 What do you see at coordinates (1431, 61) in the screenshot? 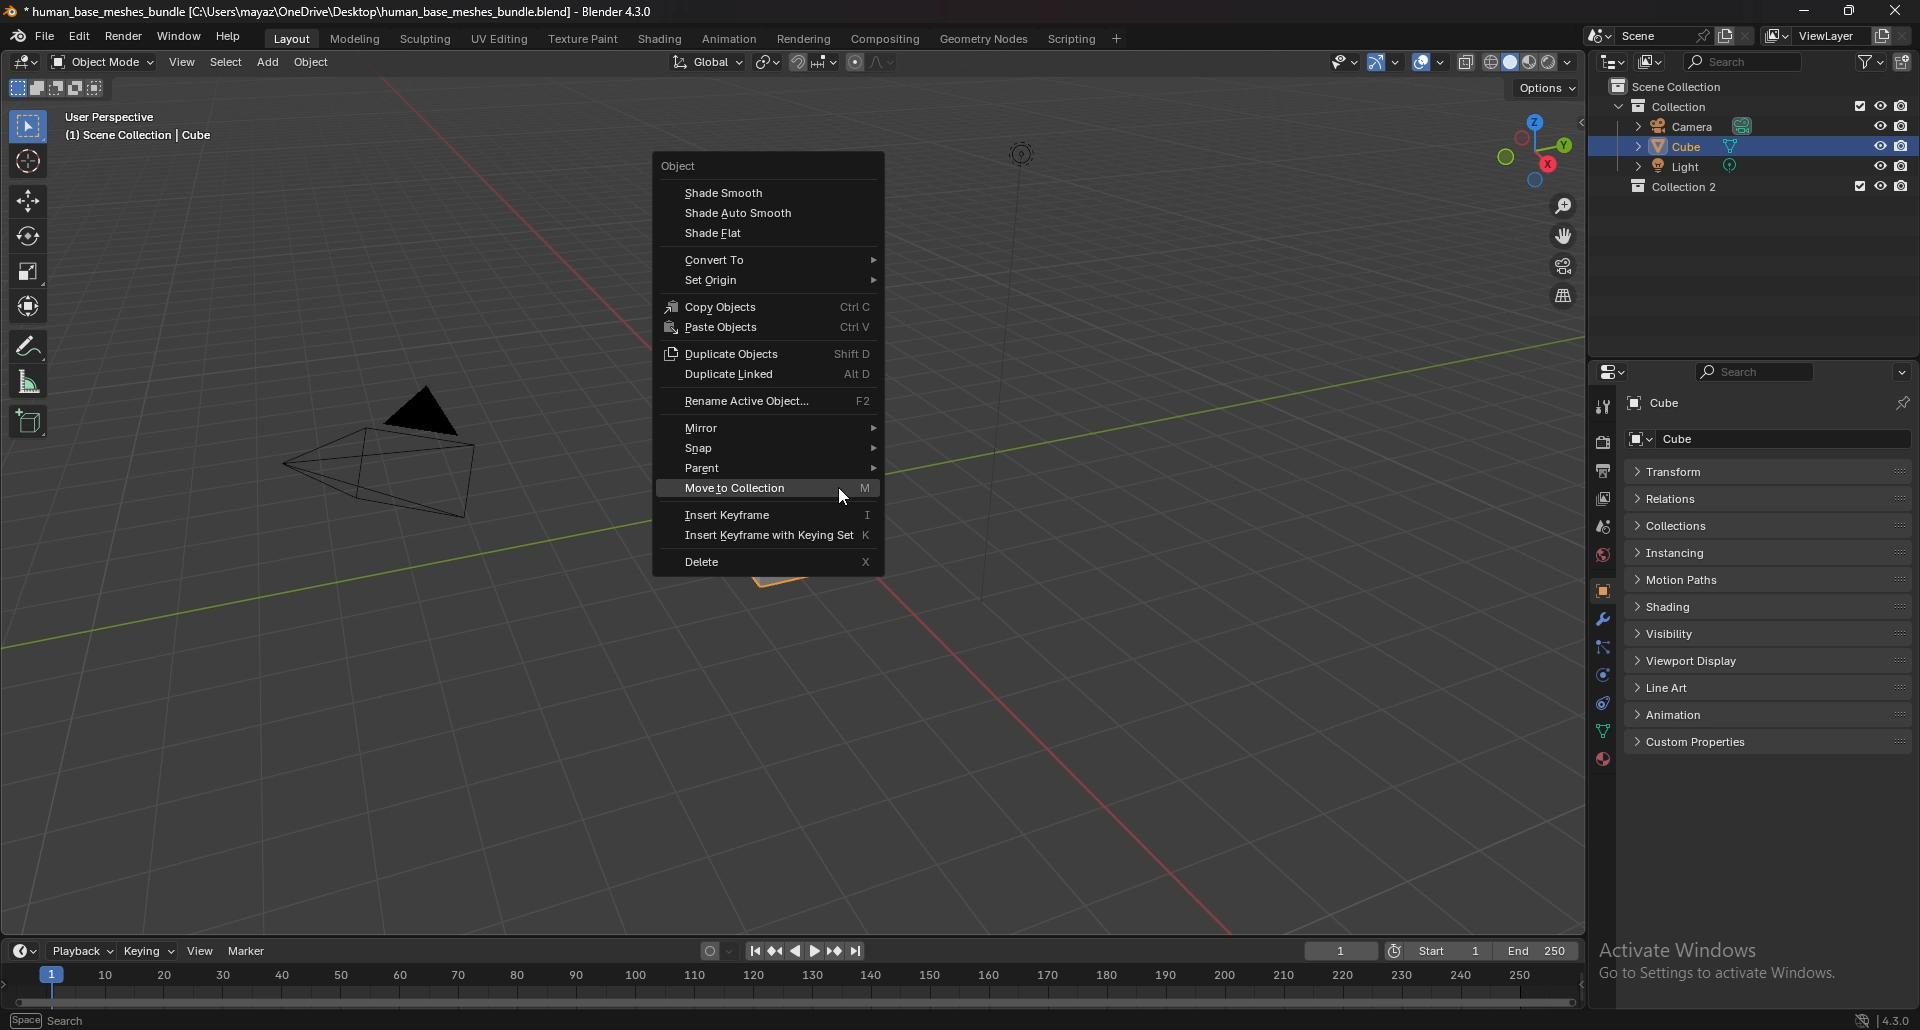
I see `show overlays` at bounding box center [1431, 61].